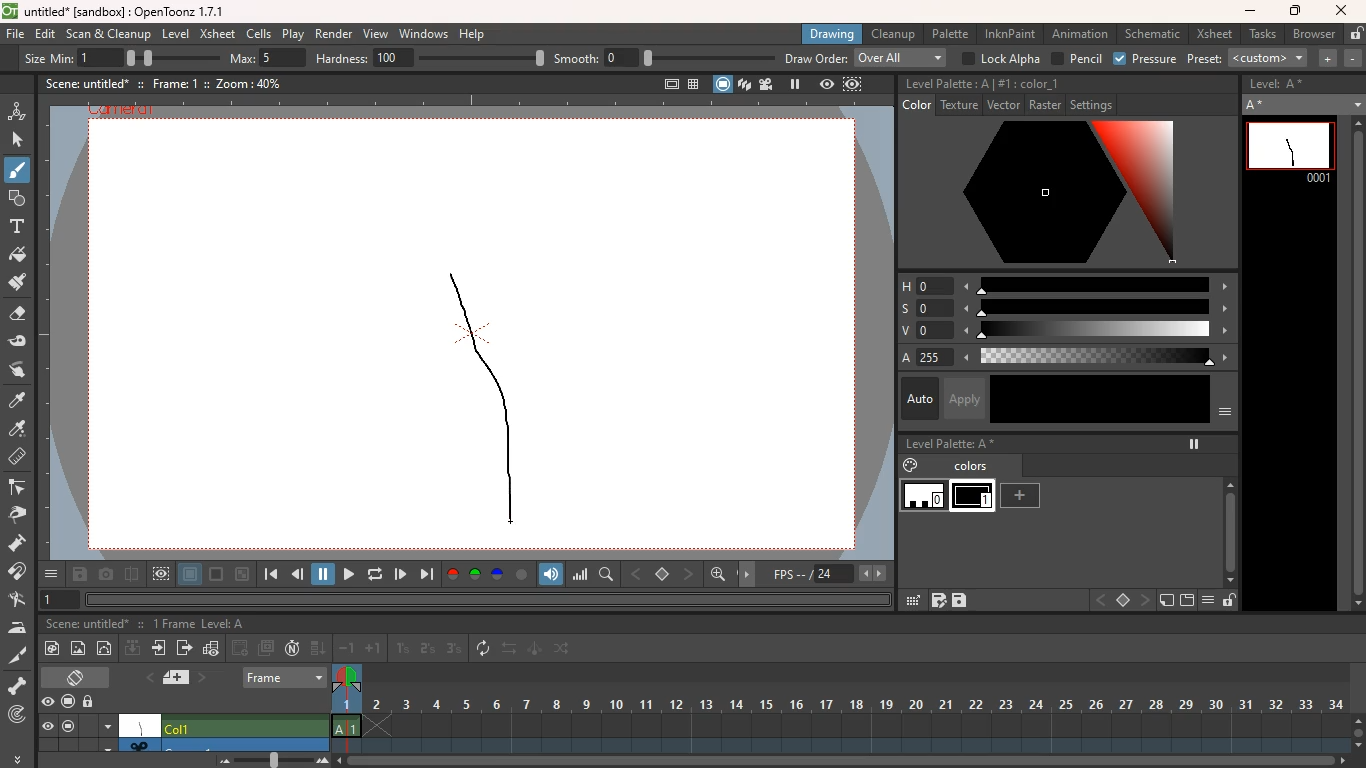  I want to click on 2, so click(427, 649).